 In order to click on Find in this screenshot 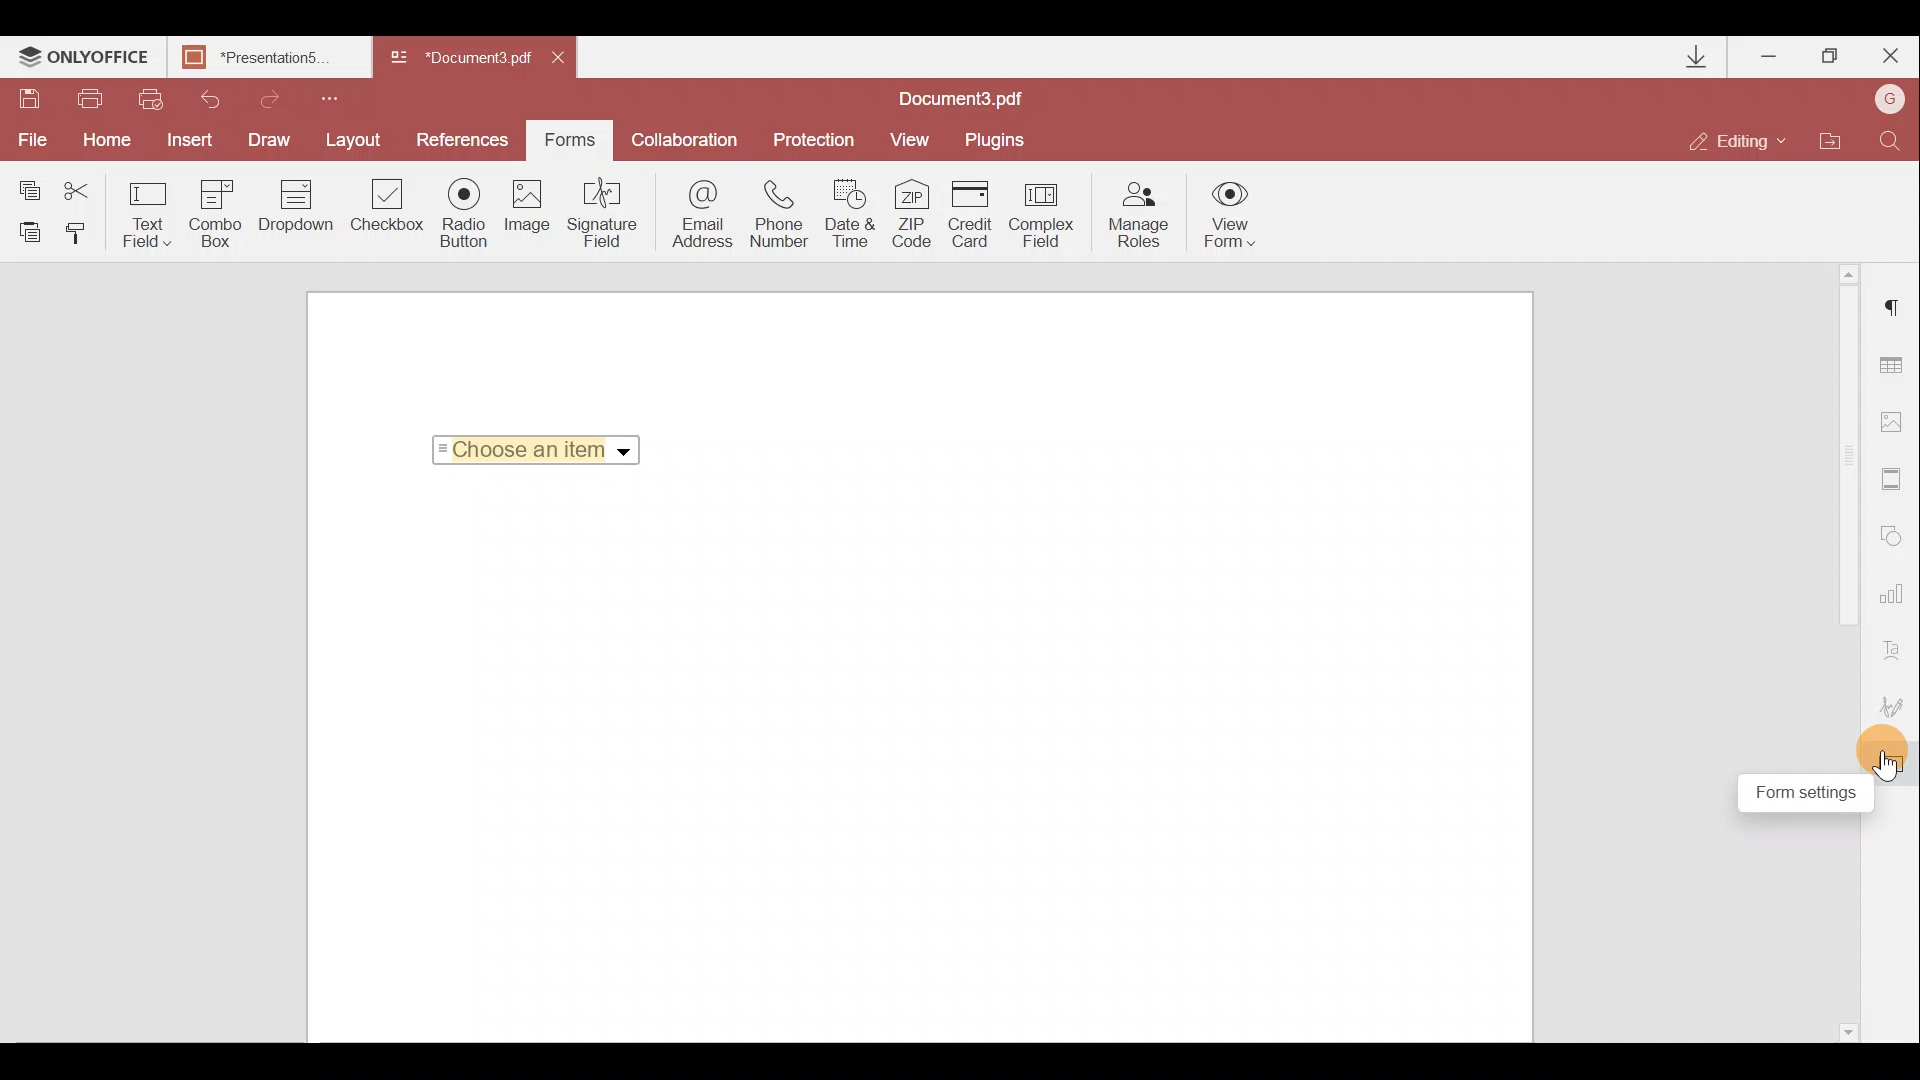, I will do `click(1891, 139)`.